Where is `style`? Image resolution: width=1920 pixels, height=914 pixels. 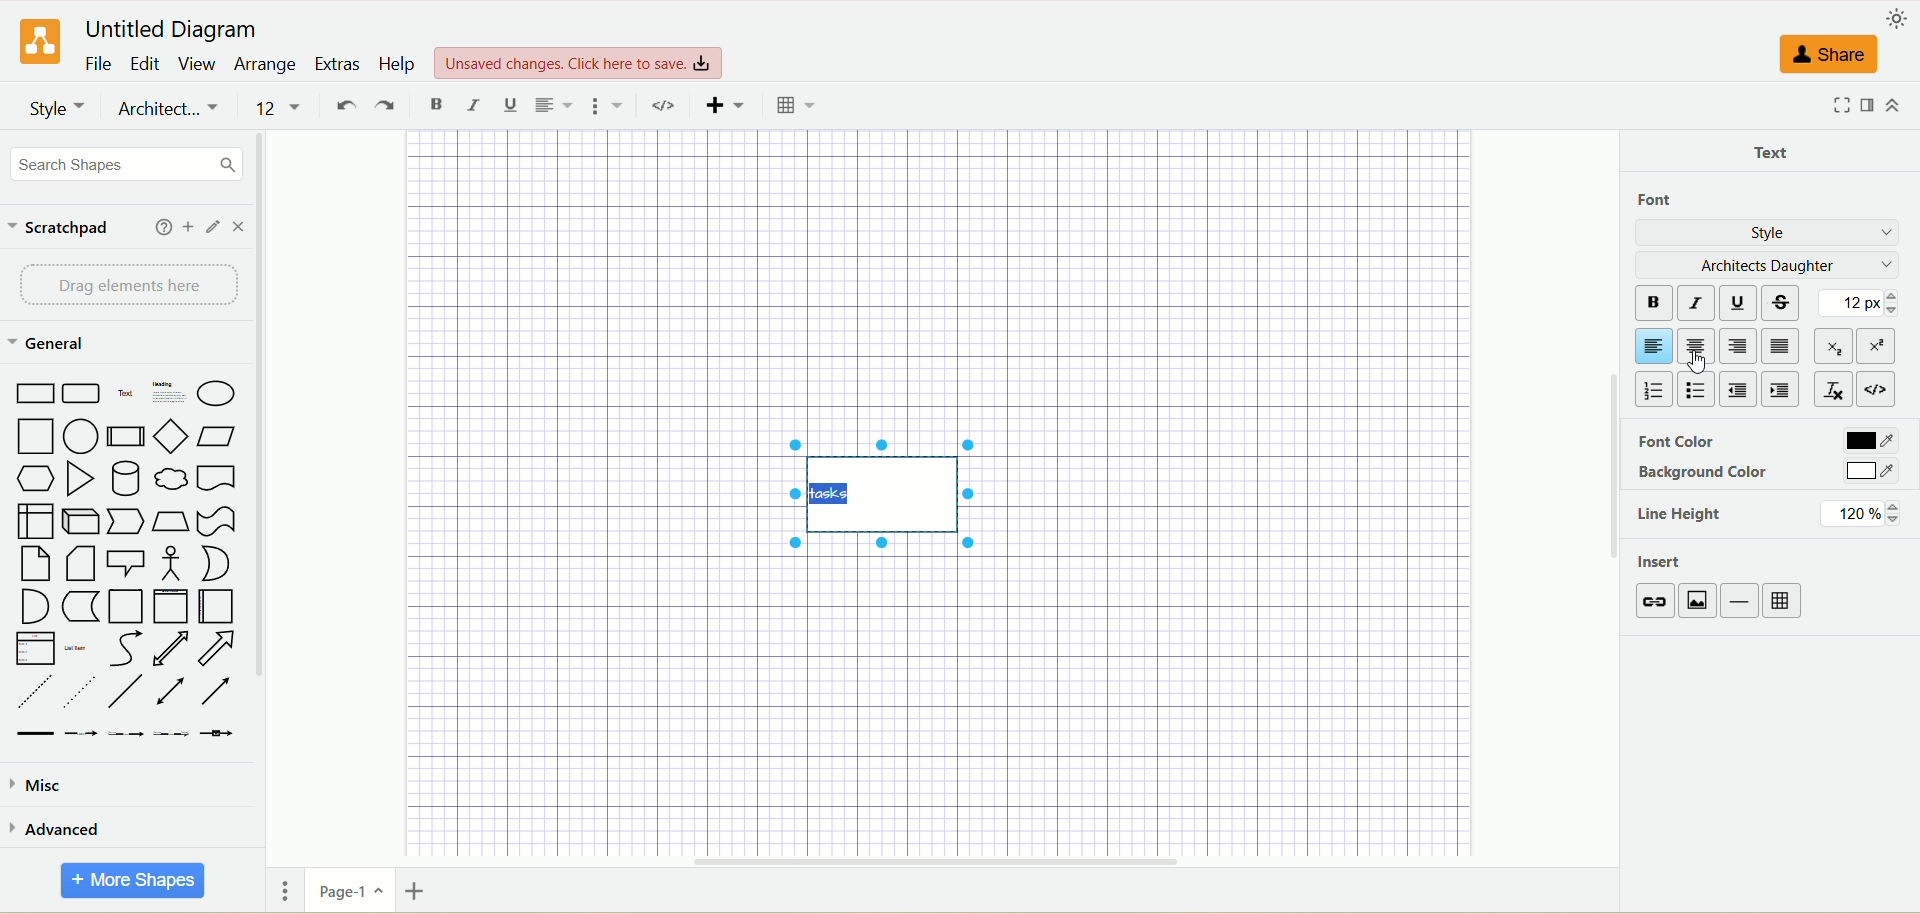 style is located at coordinates (1771, 234).